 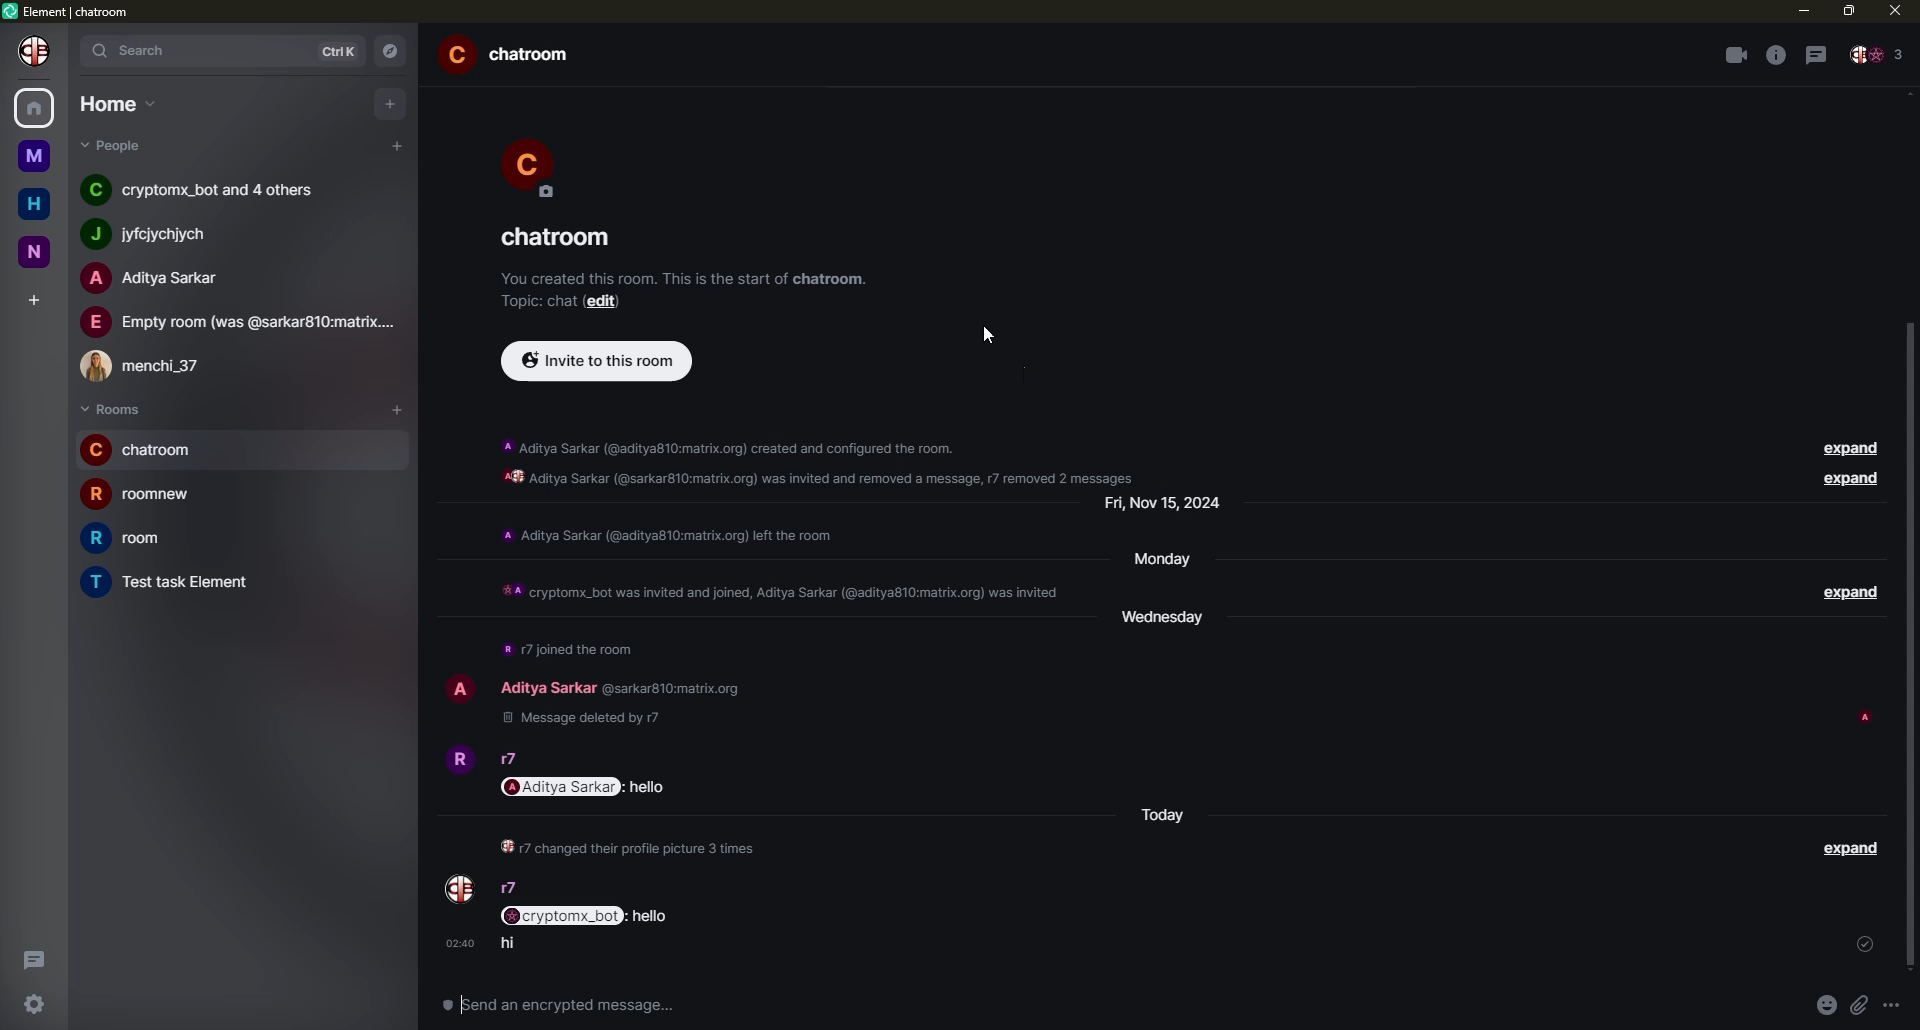 What do you see at coordinates (112, 409) in the screenshot?
I see `rooms` at bounding box center [112, 409].